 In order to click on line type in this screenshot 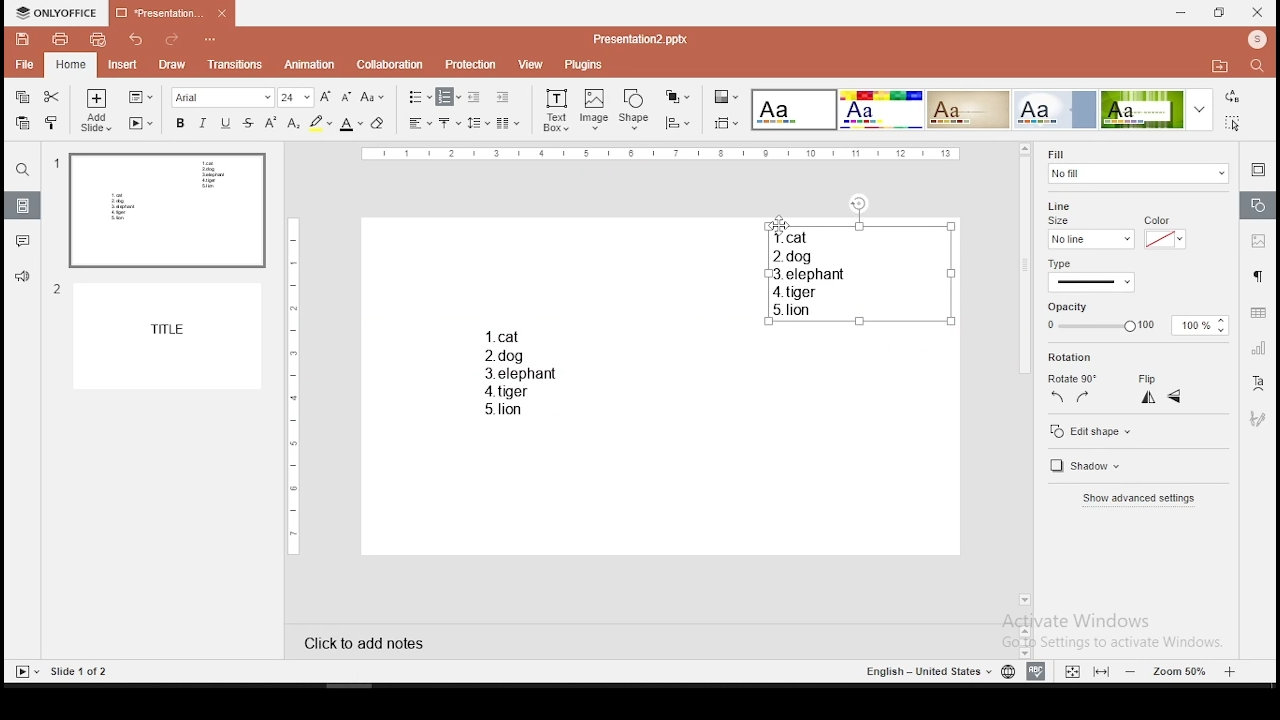, I will do `click(1092, 282)`.